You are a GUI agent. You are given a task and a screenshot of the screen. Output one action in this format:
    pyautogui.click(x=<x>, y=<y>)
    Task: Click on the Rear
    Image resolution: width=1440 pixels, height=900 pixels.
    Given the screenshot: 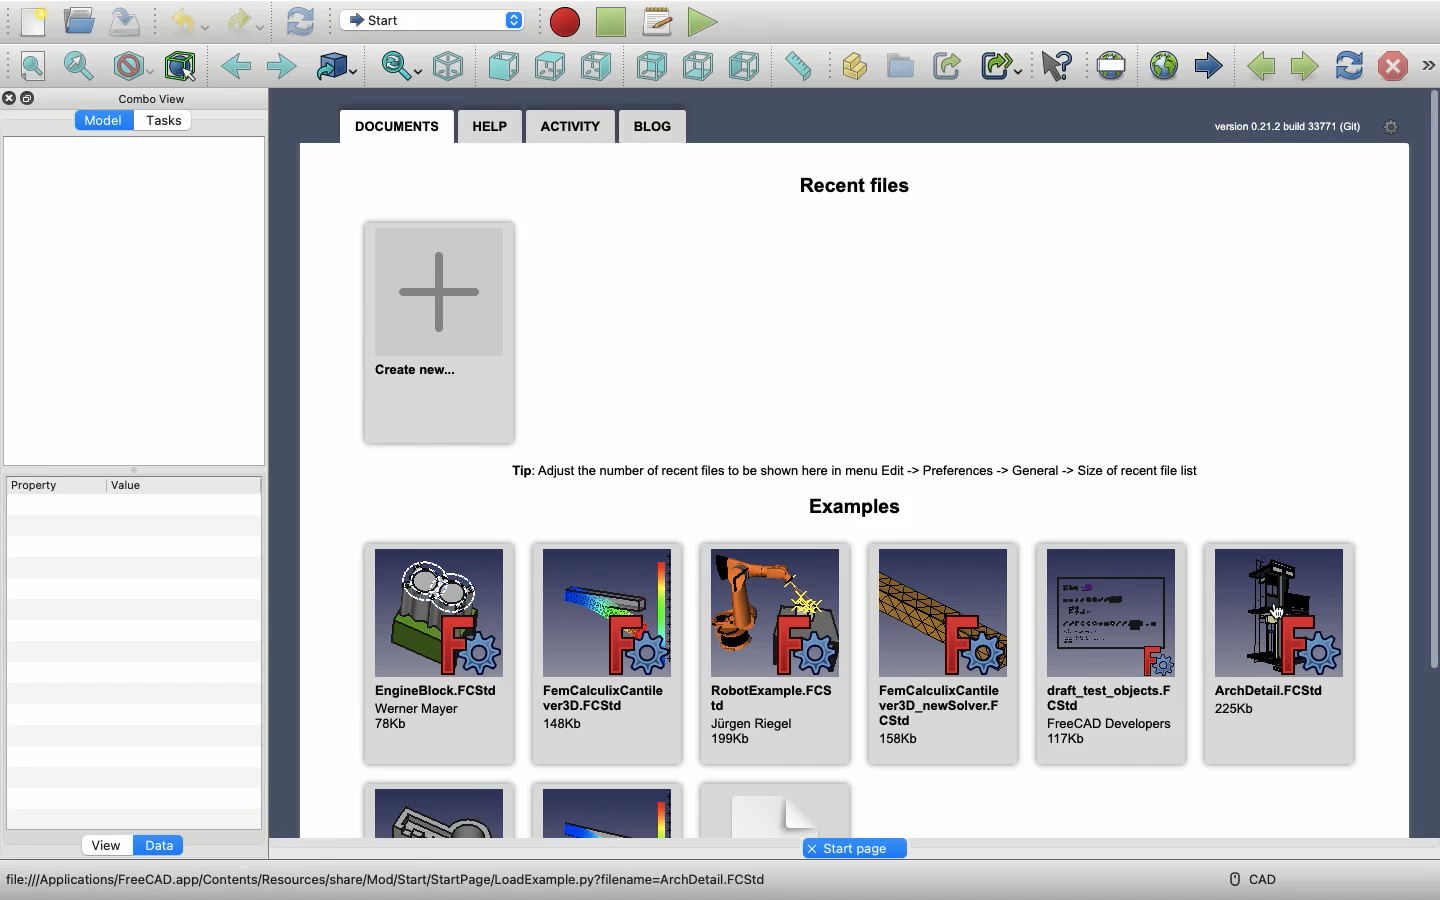 What is the action you would take?
    pyautogui.click(x=653, y=66)
    